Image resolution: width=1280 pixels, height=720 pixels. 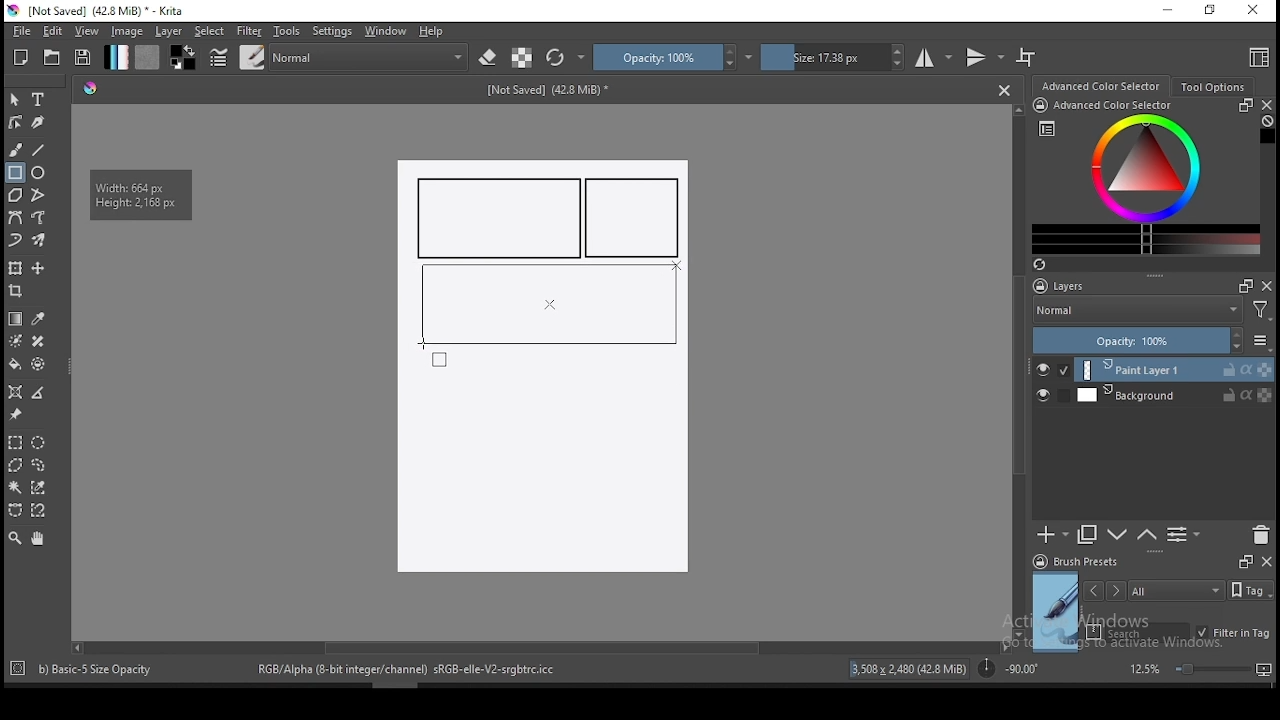 I want to click on rotation, so click(x=1008, y=667).